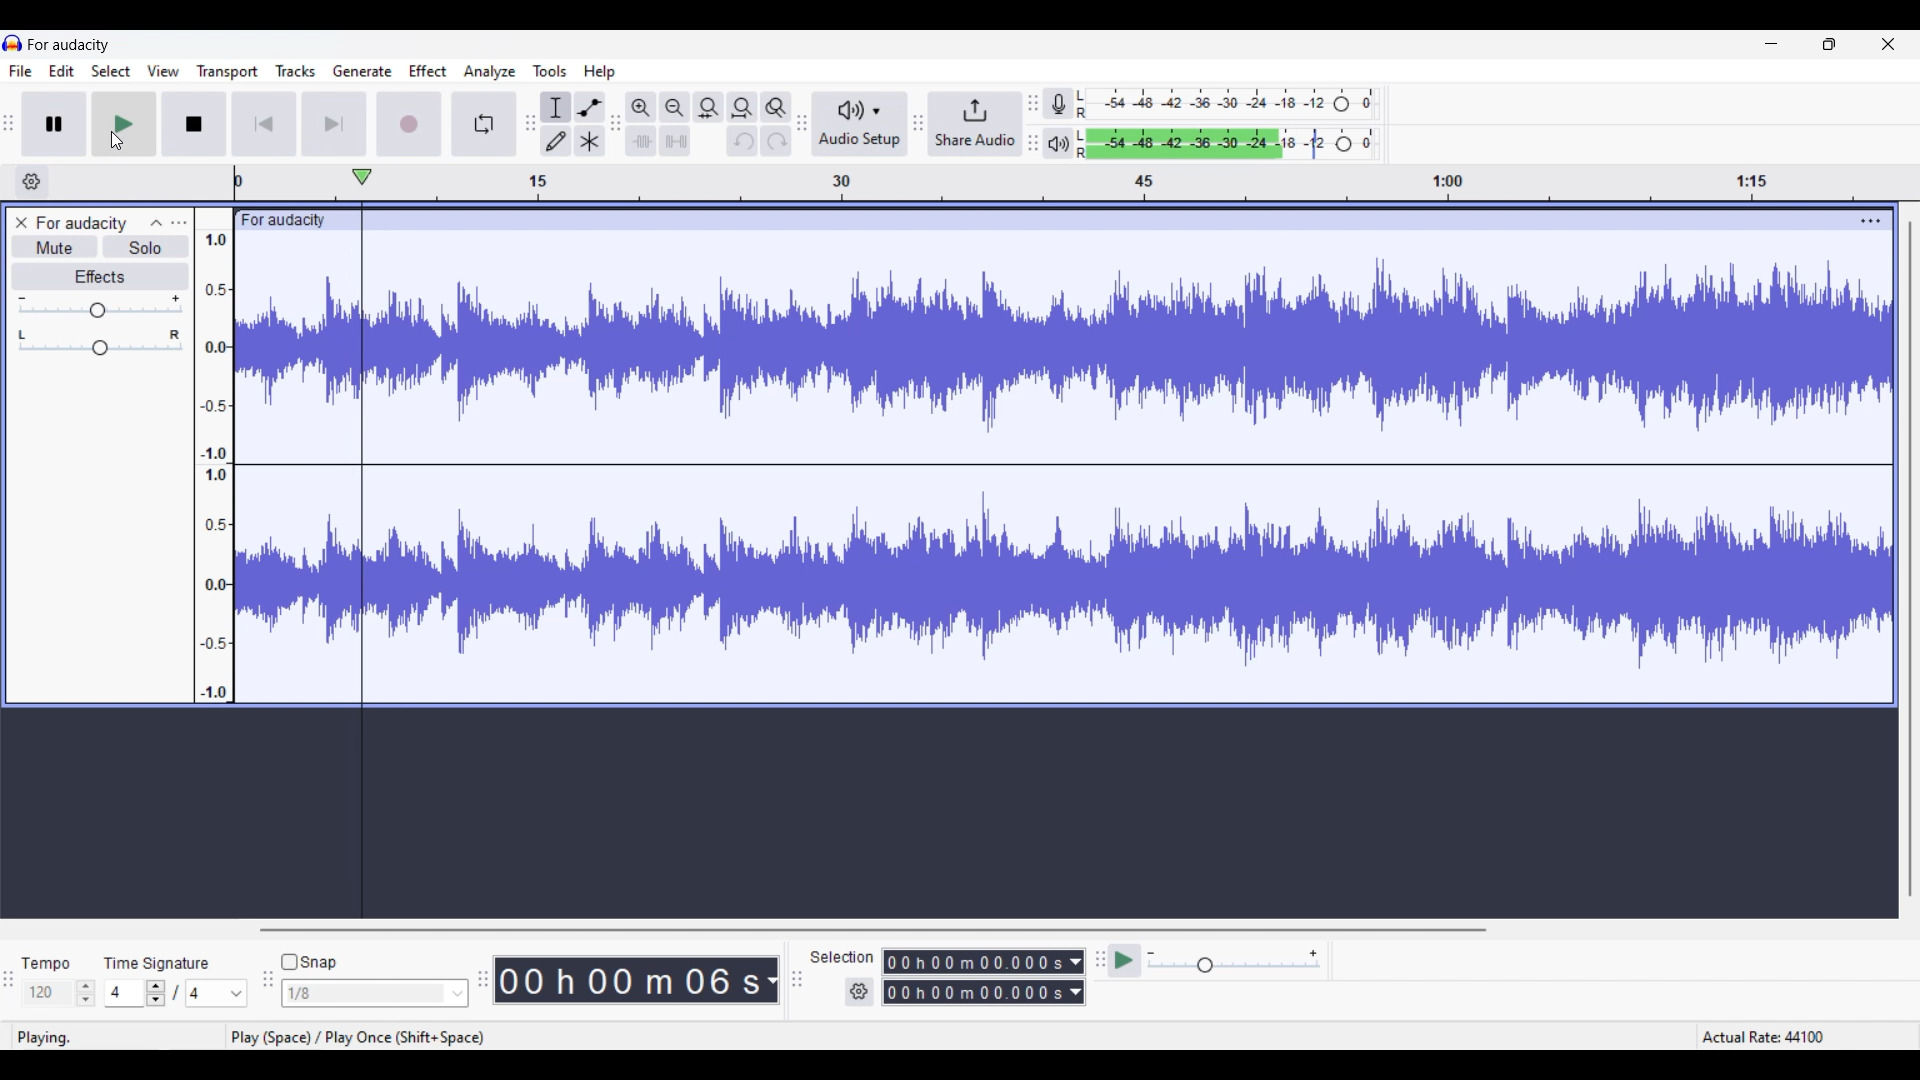  What do you see at coordinates (102, 277) in the screenshot?
I see `Effects` at bounding box center [102, 277].